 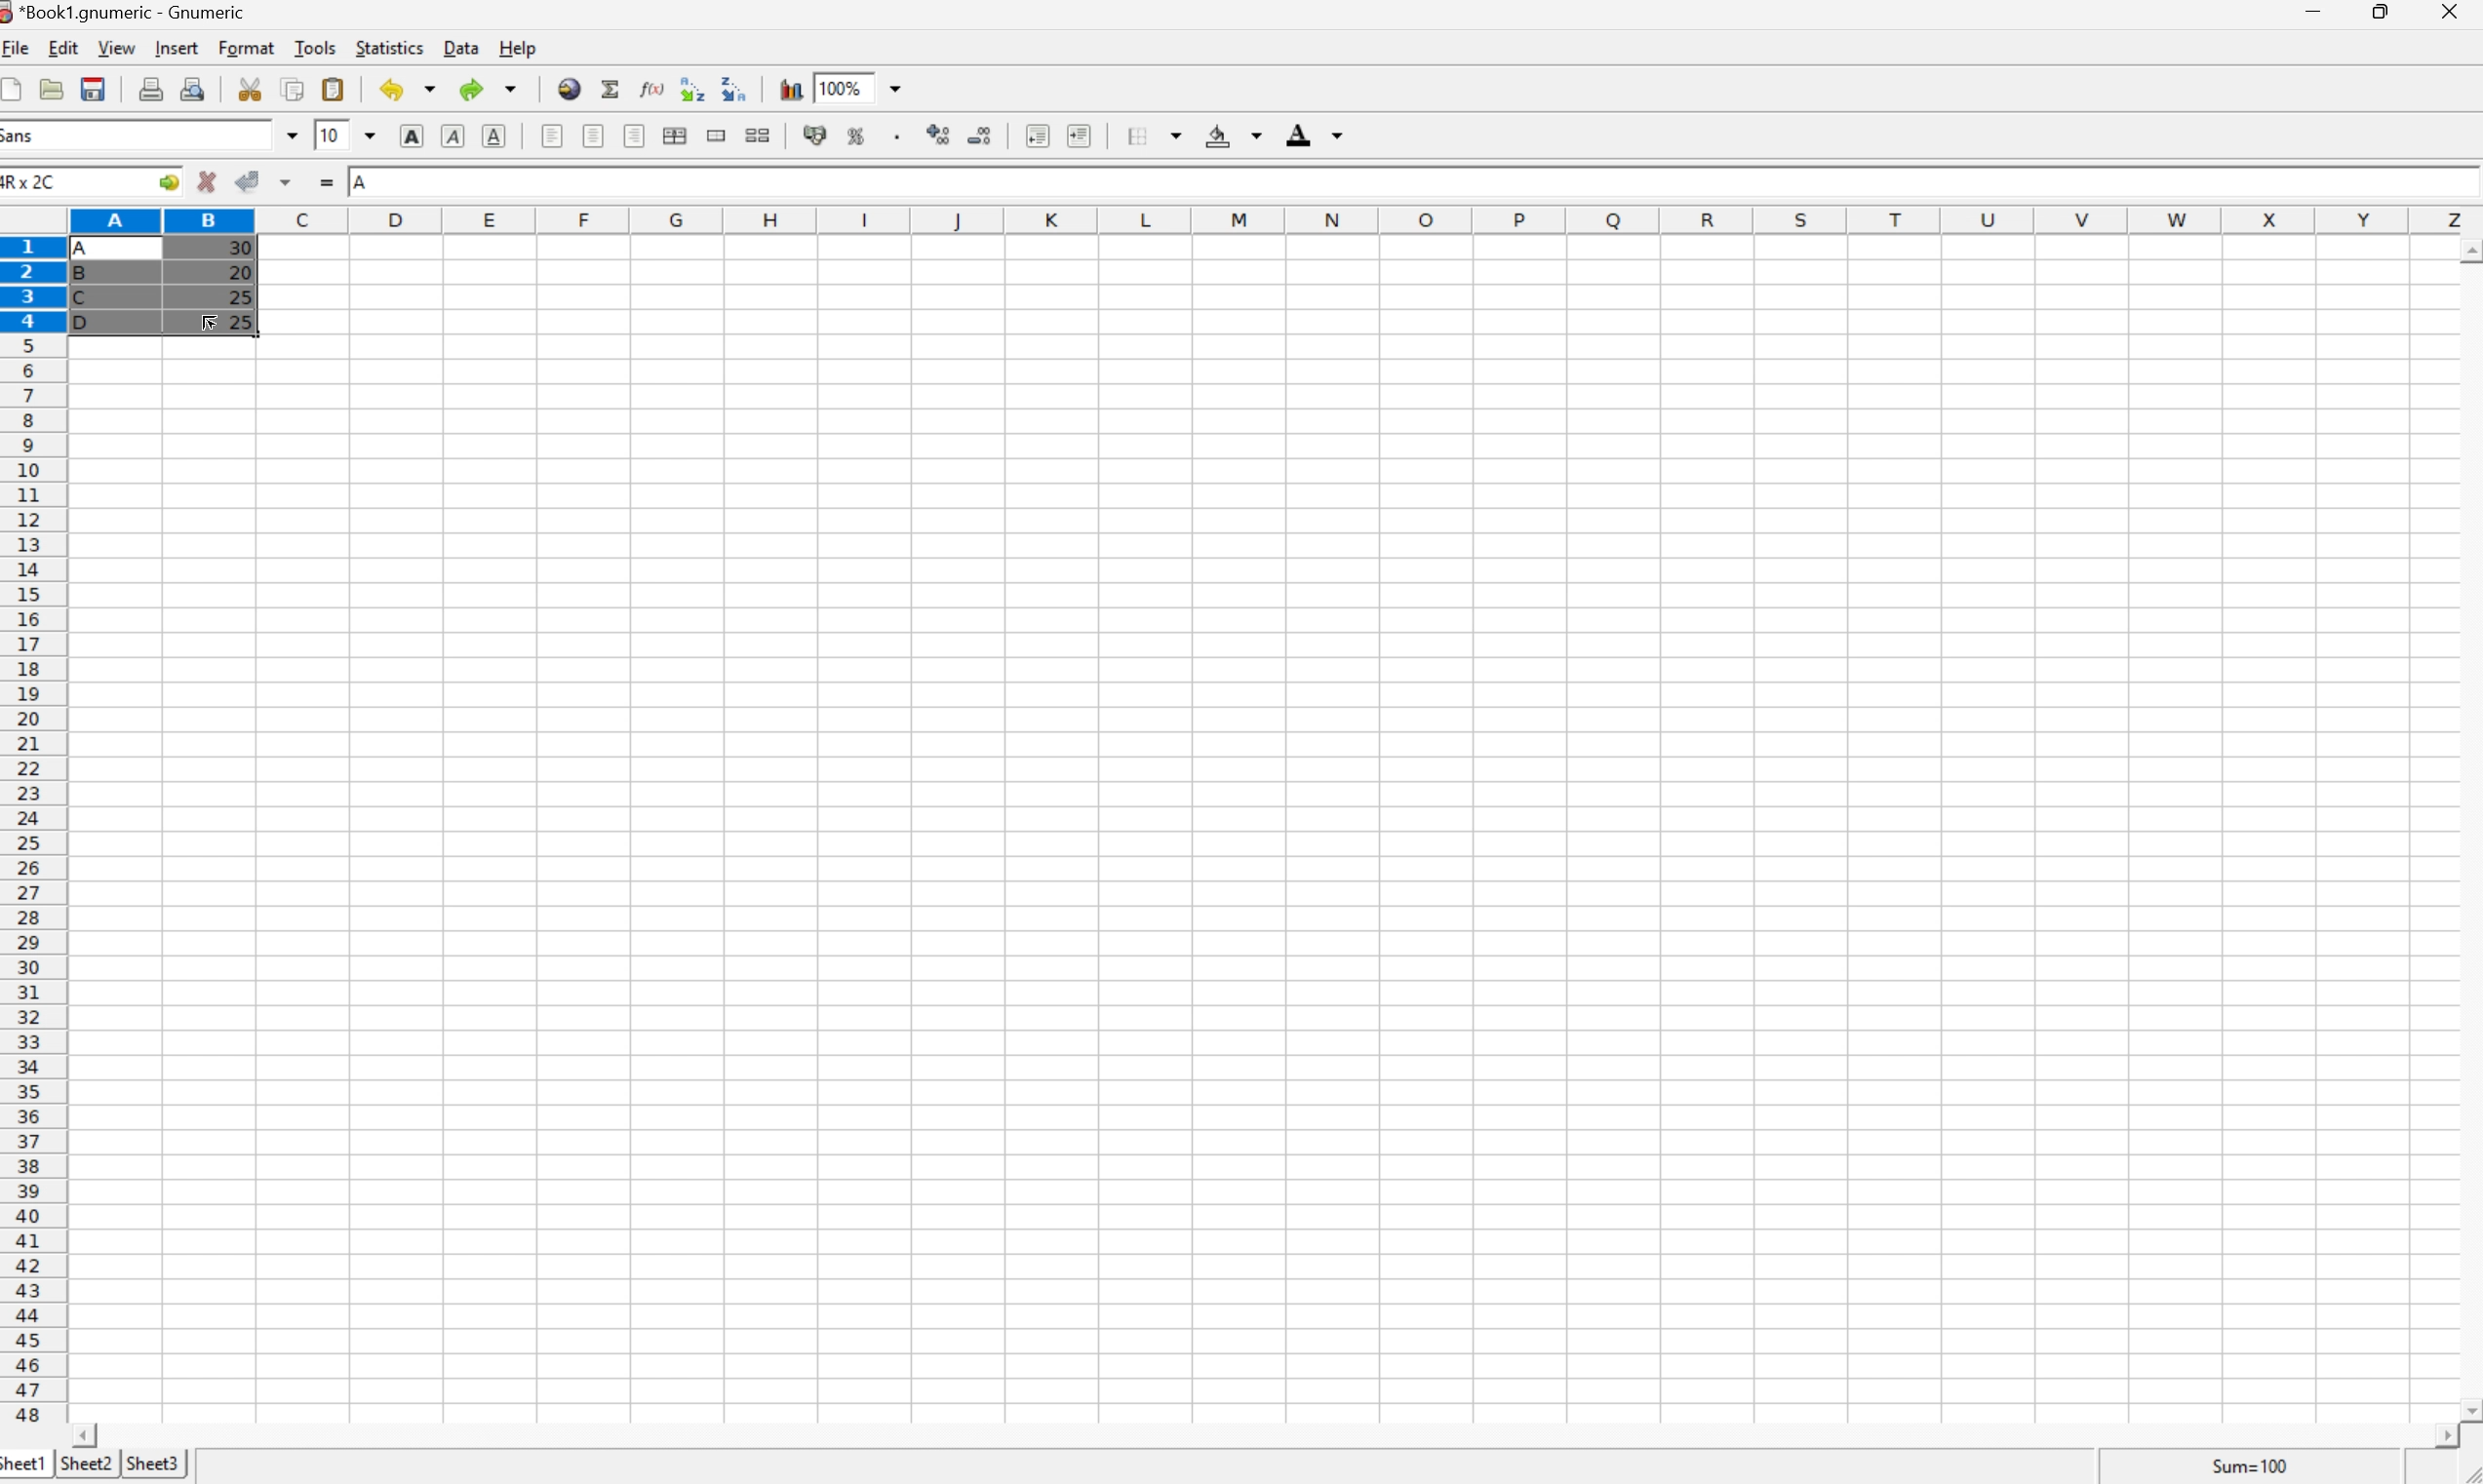 What do you see at coordinates (194, 87) in the screenshot?
I see `Print preview` at bounding box center [194, 87].